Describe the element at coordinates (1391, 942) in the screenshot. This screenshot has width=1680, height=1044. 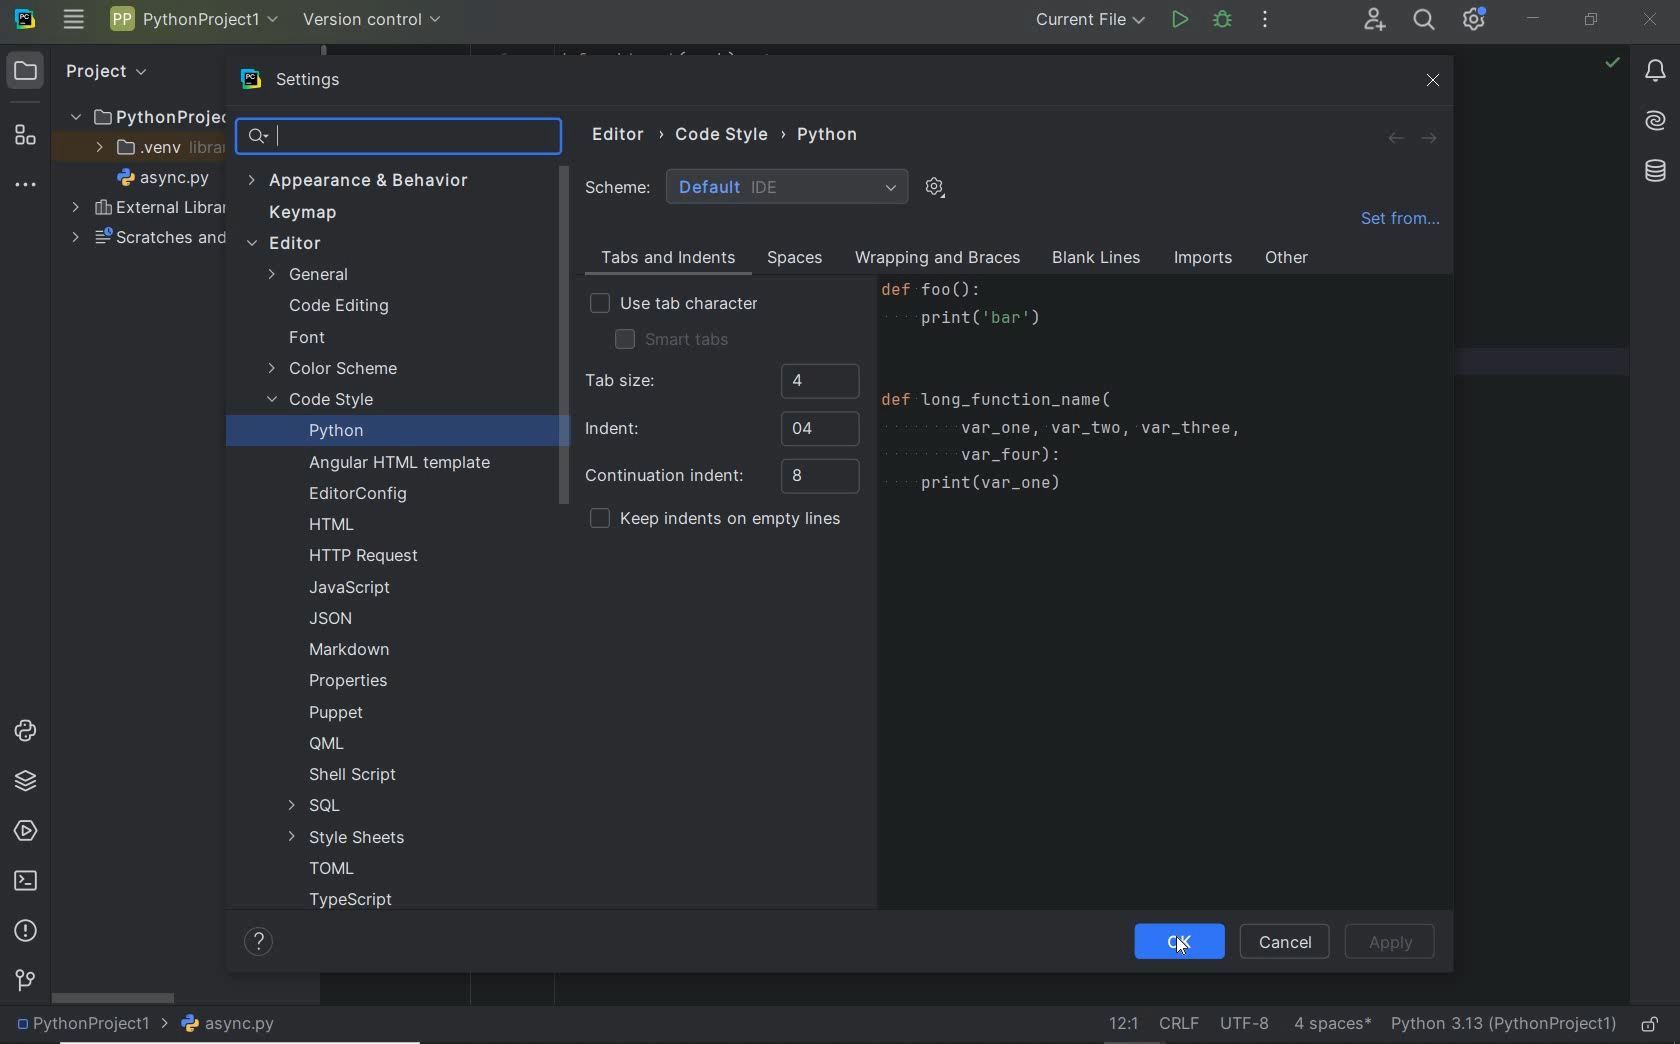
I see `Apply` at that location.